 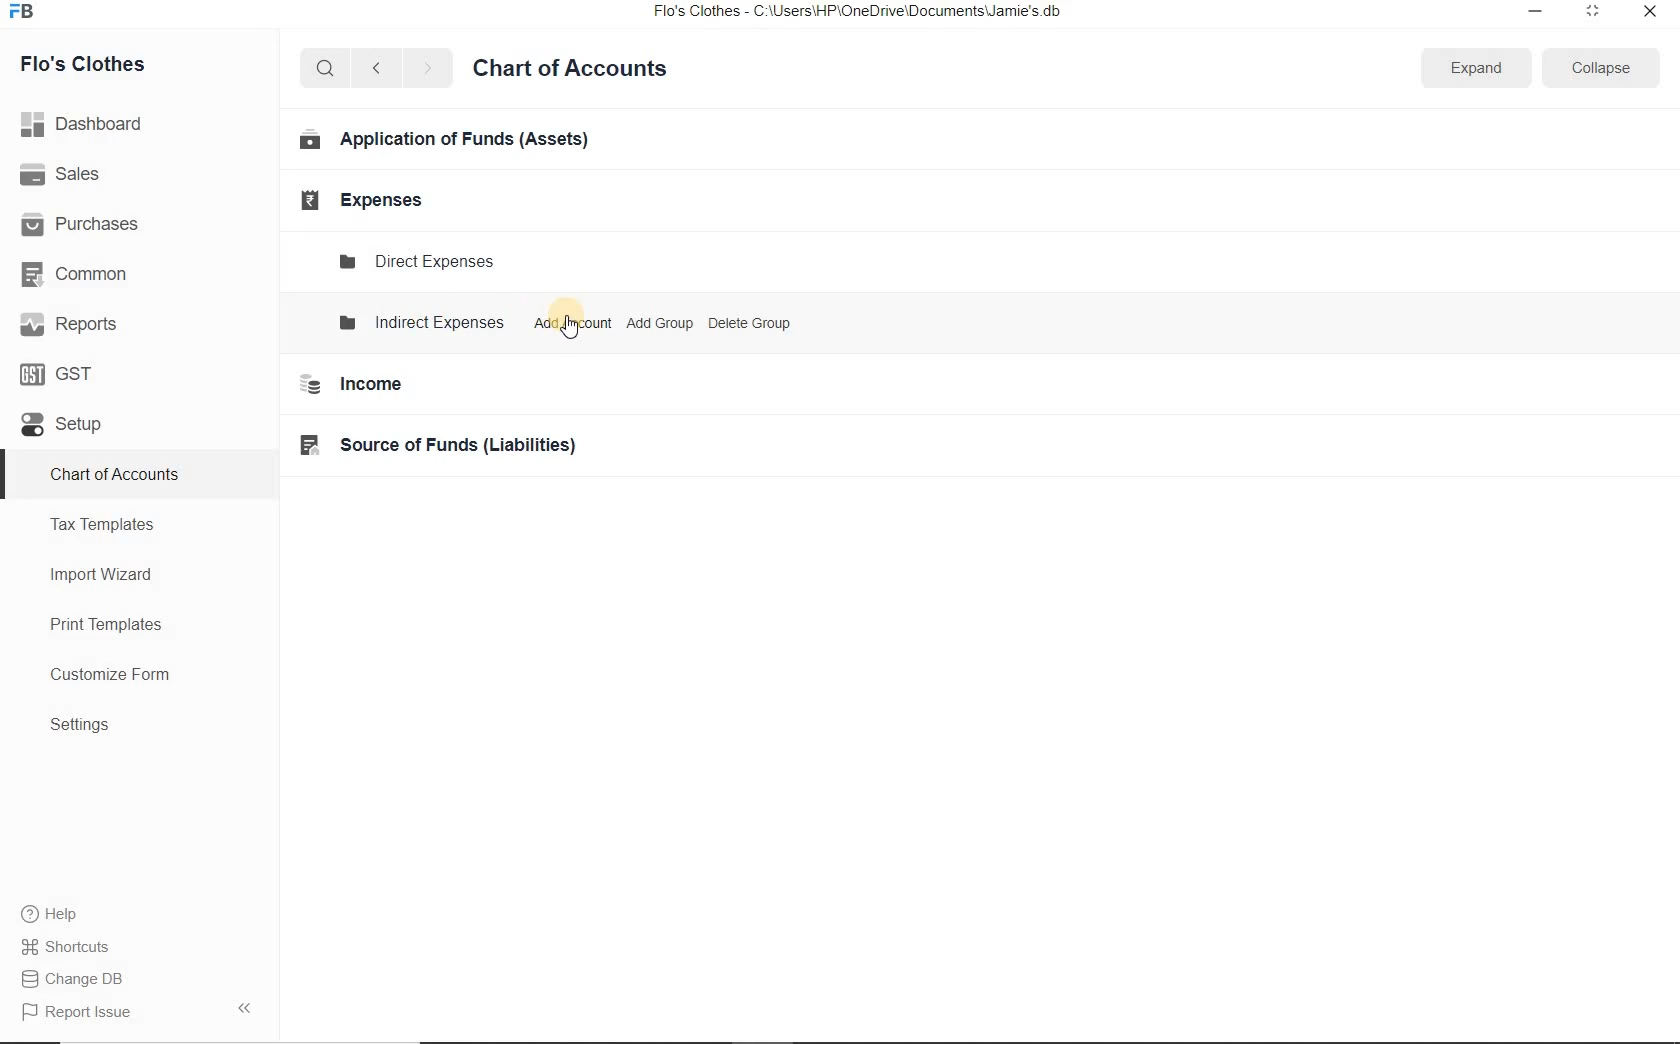 What do you see at coordinates (61, 914) in the screenshot?
I see ` Help` at bounding box center [61, 914].